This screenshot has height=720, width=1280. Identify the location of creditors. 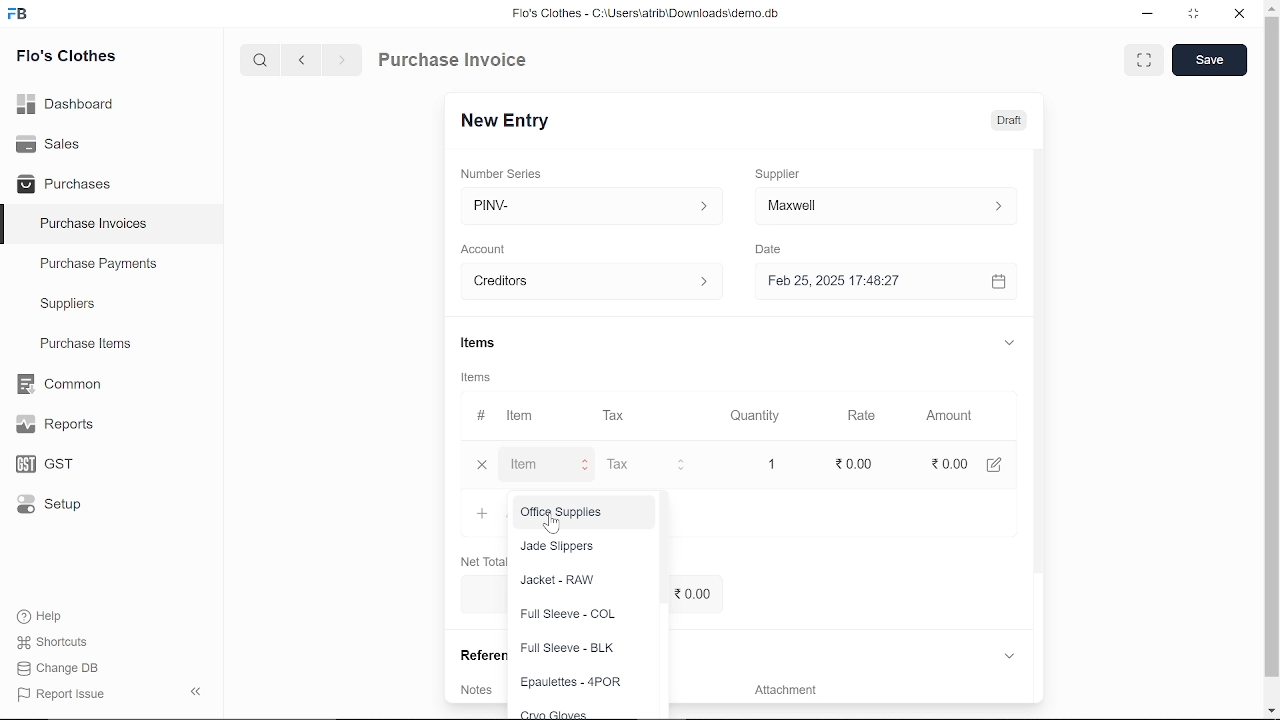
(596, 280).